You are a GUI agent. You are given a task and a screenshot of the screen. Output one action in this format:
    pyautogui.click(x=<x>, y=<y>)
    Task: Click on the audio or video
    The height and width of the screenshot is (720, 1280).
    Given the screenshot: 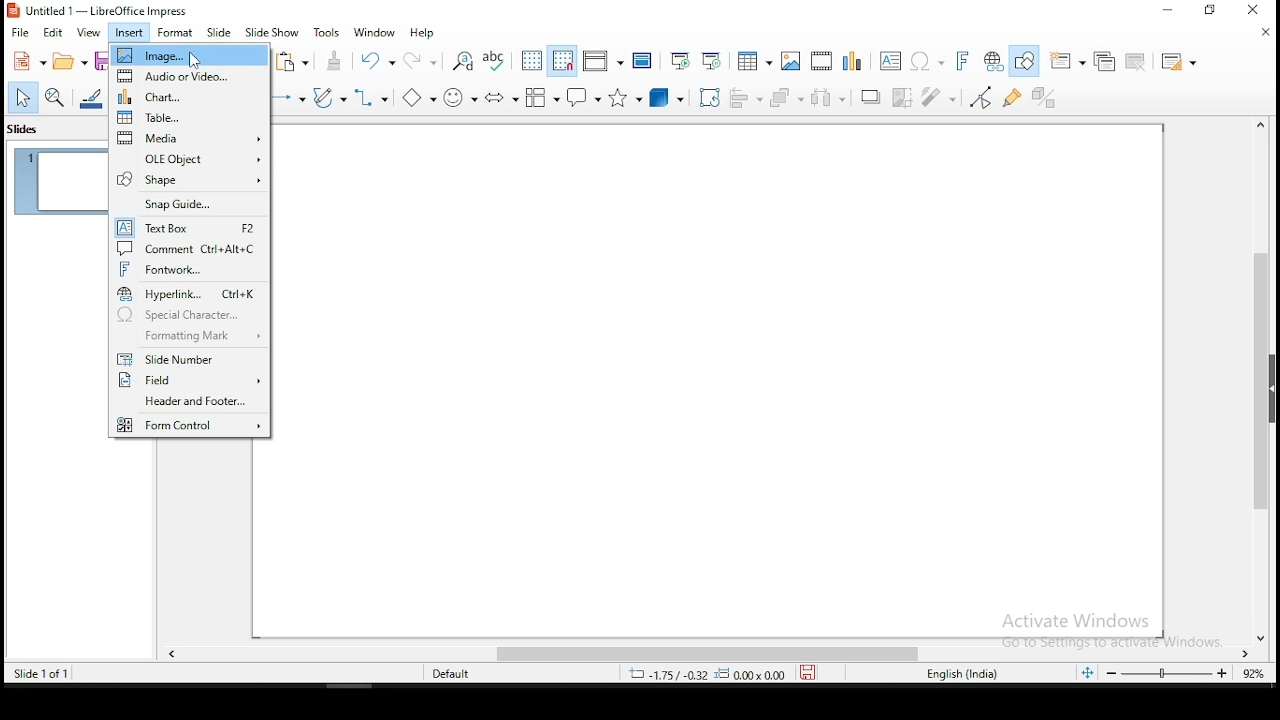 What is the action you would take?
    pyautogui.click(x=191, y=77)
    